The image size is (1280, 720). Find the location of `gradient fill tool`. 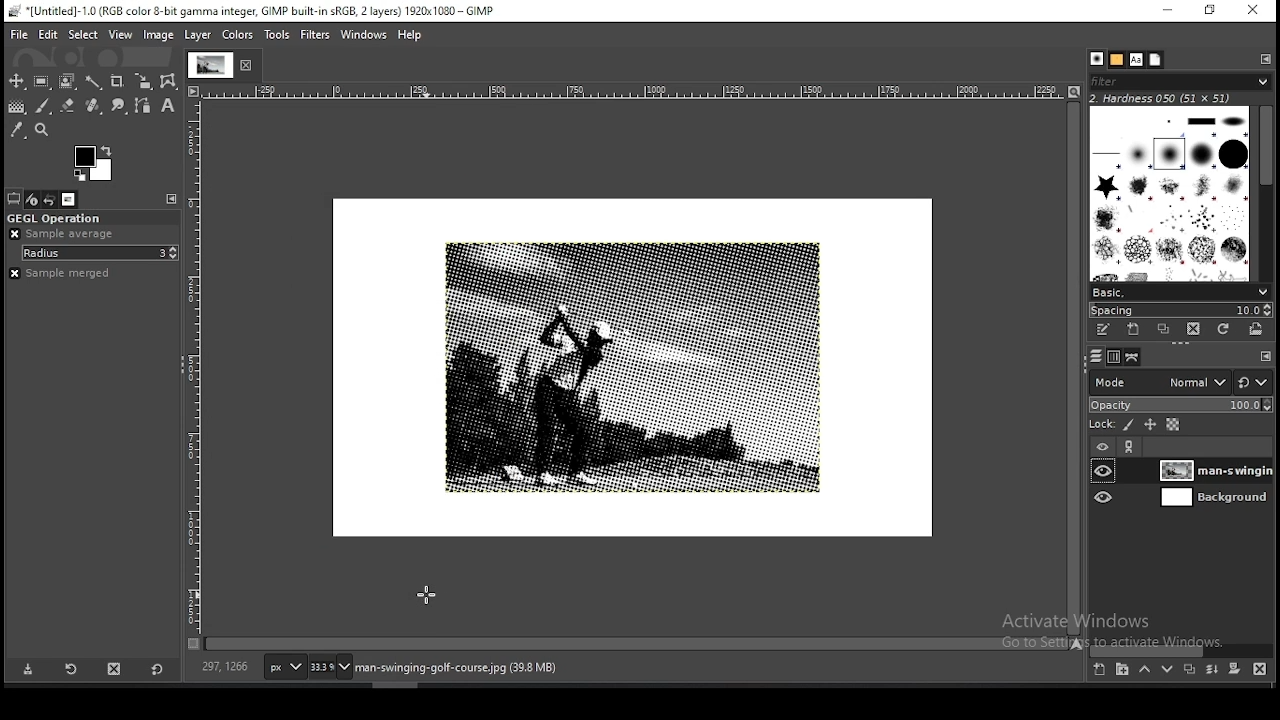

gradient fill tool is located at coordinates (18, 107).